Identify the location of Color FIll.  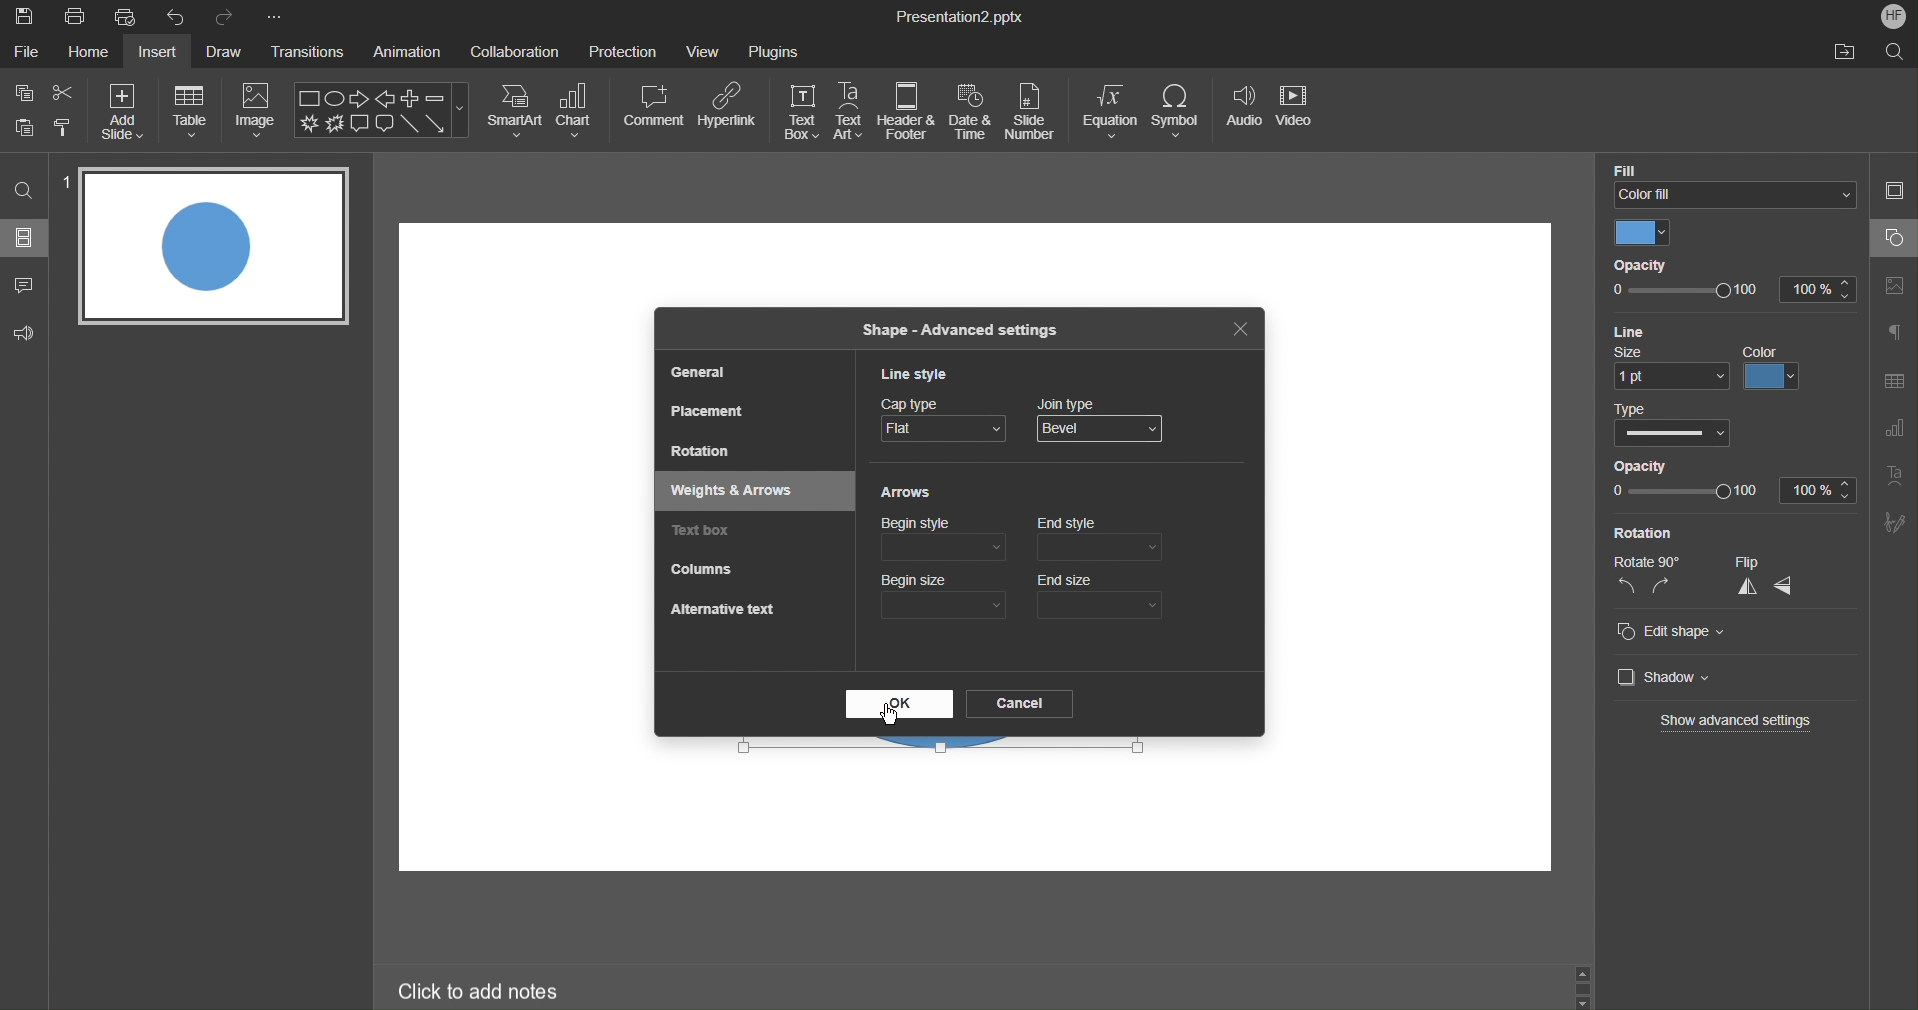
(1730, 181).